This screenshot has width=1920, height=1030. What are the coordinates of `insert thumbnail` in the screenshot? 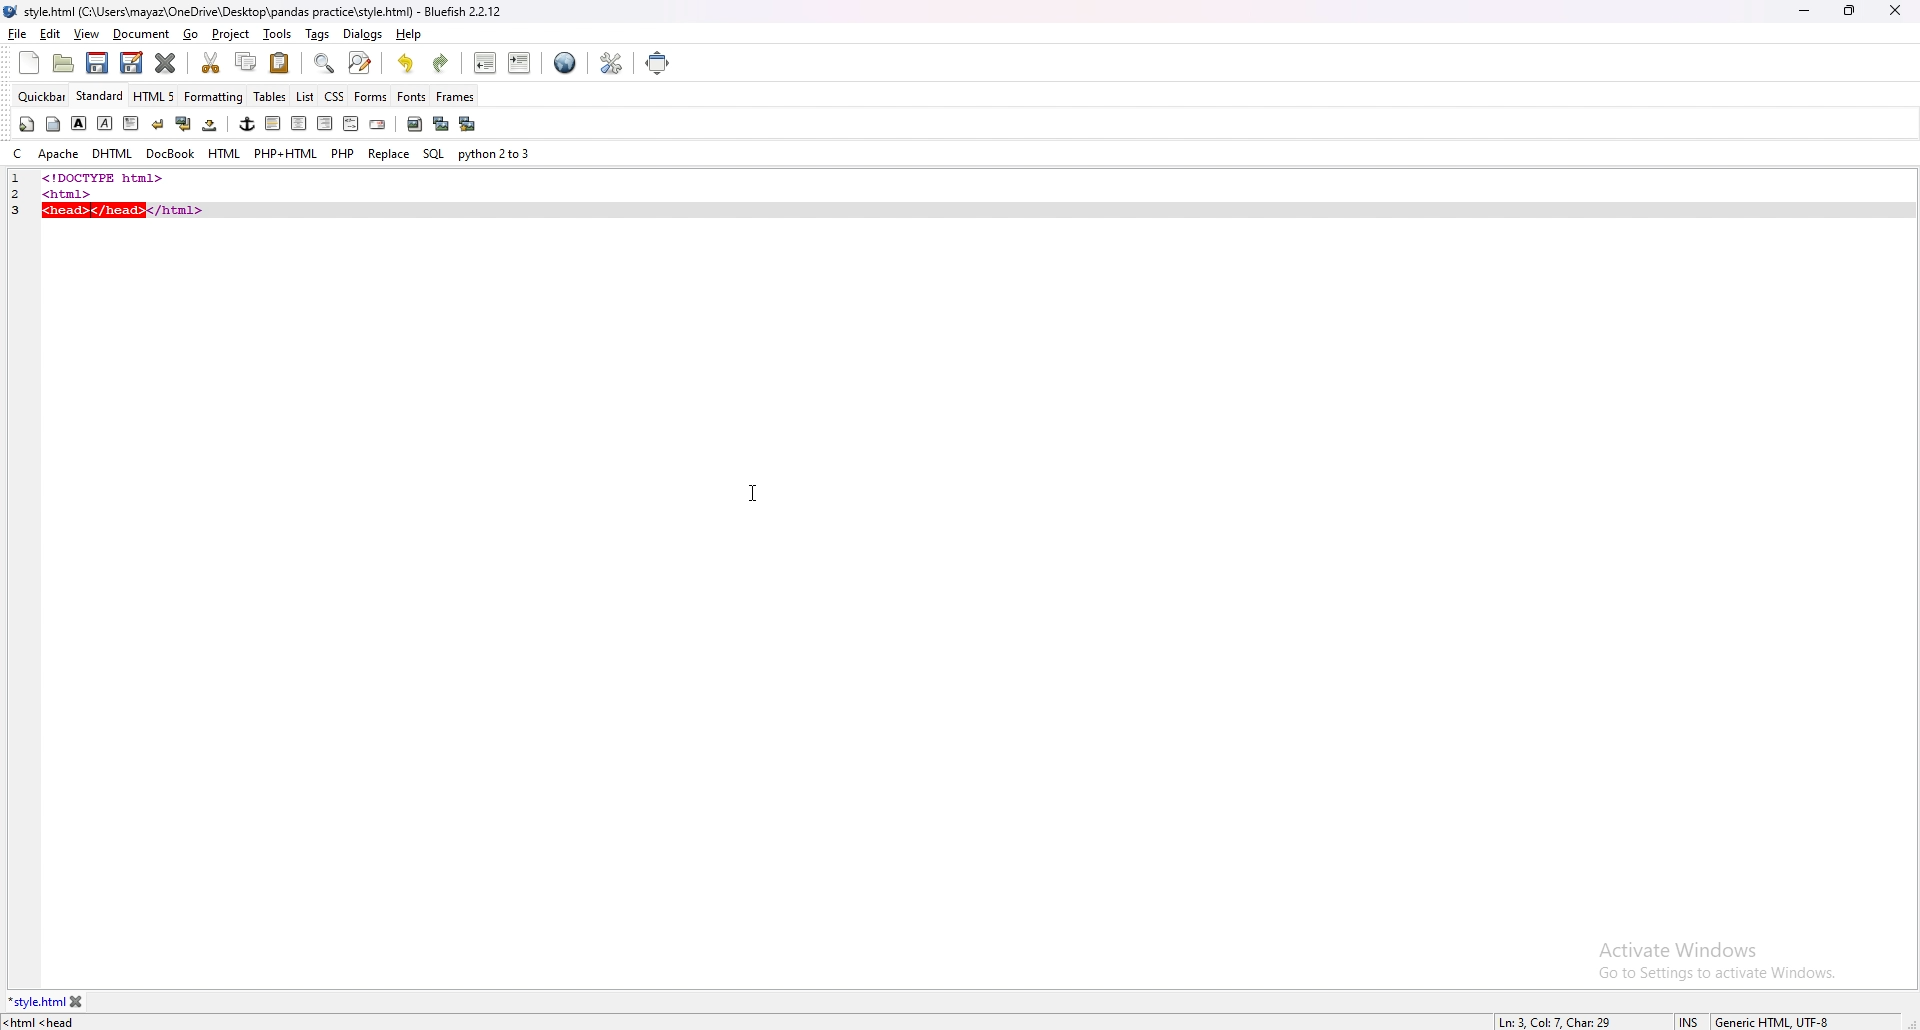 It's located at (440, 124).